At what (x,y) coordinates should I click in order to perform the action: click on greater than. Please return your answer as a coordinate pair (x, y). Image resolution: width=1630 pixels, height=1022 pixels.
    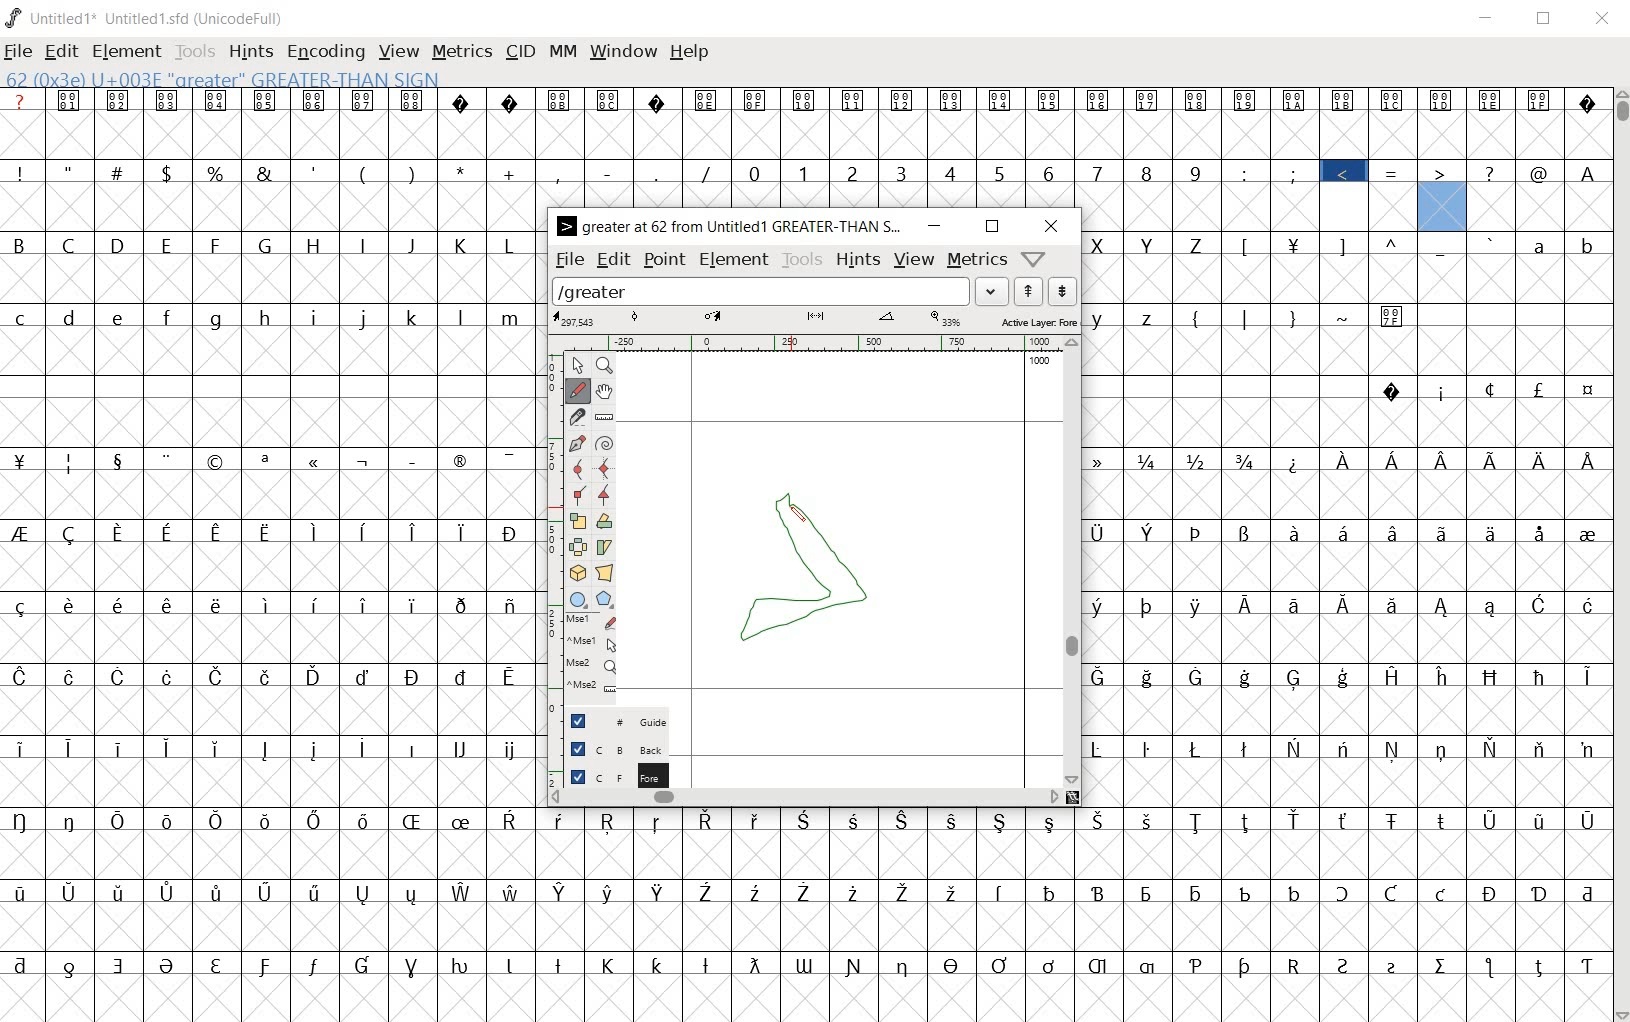
    Looking at the image, I should click on (1442, 195).